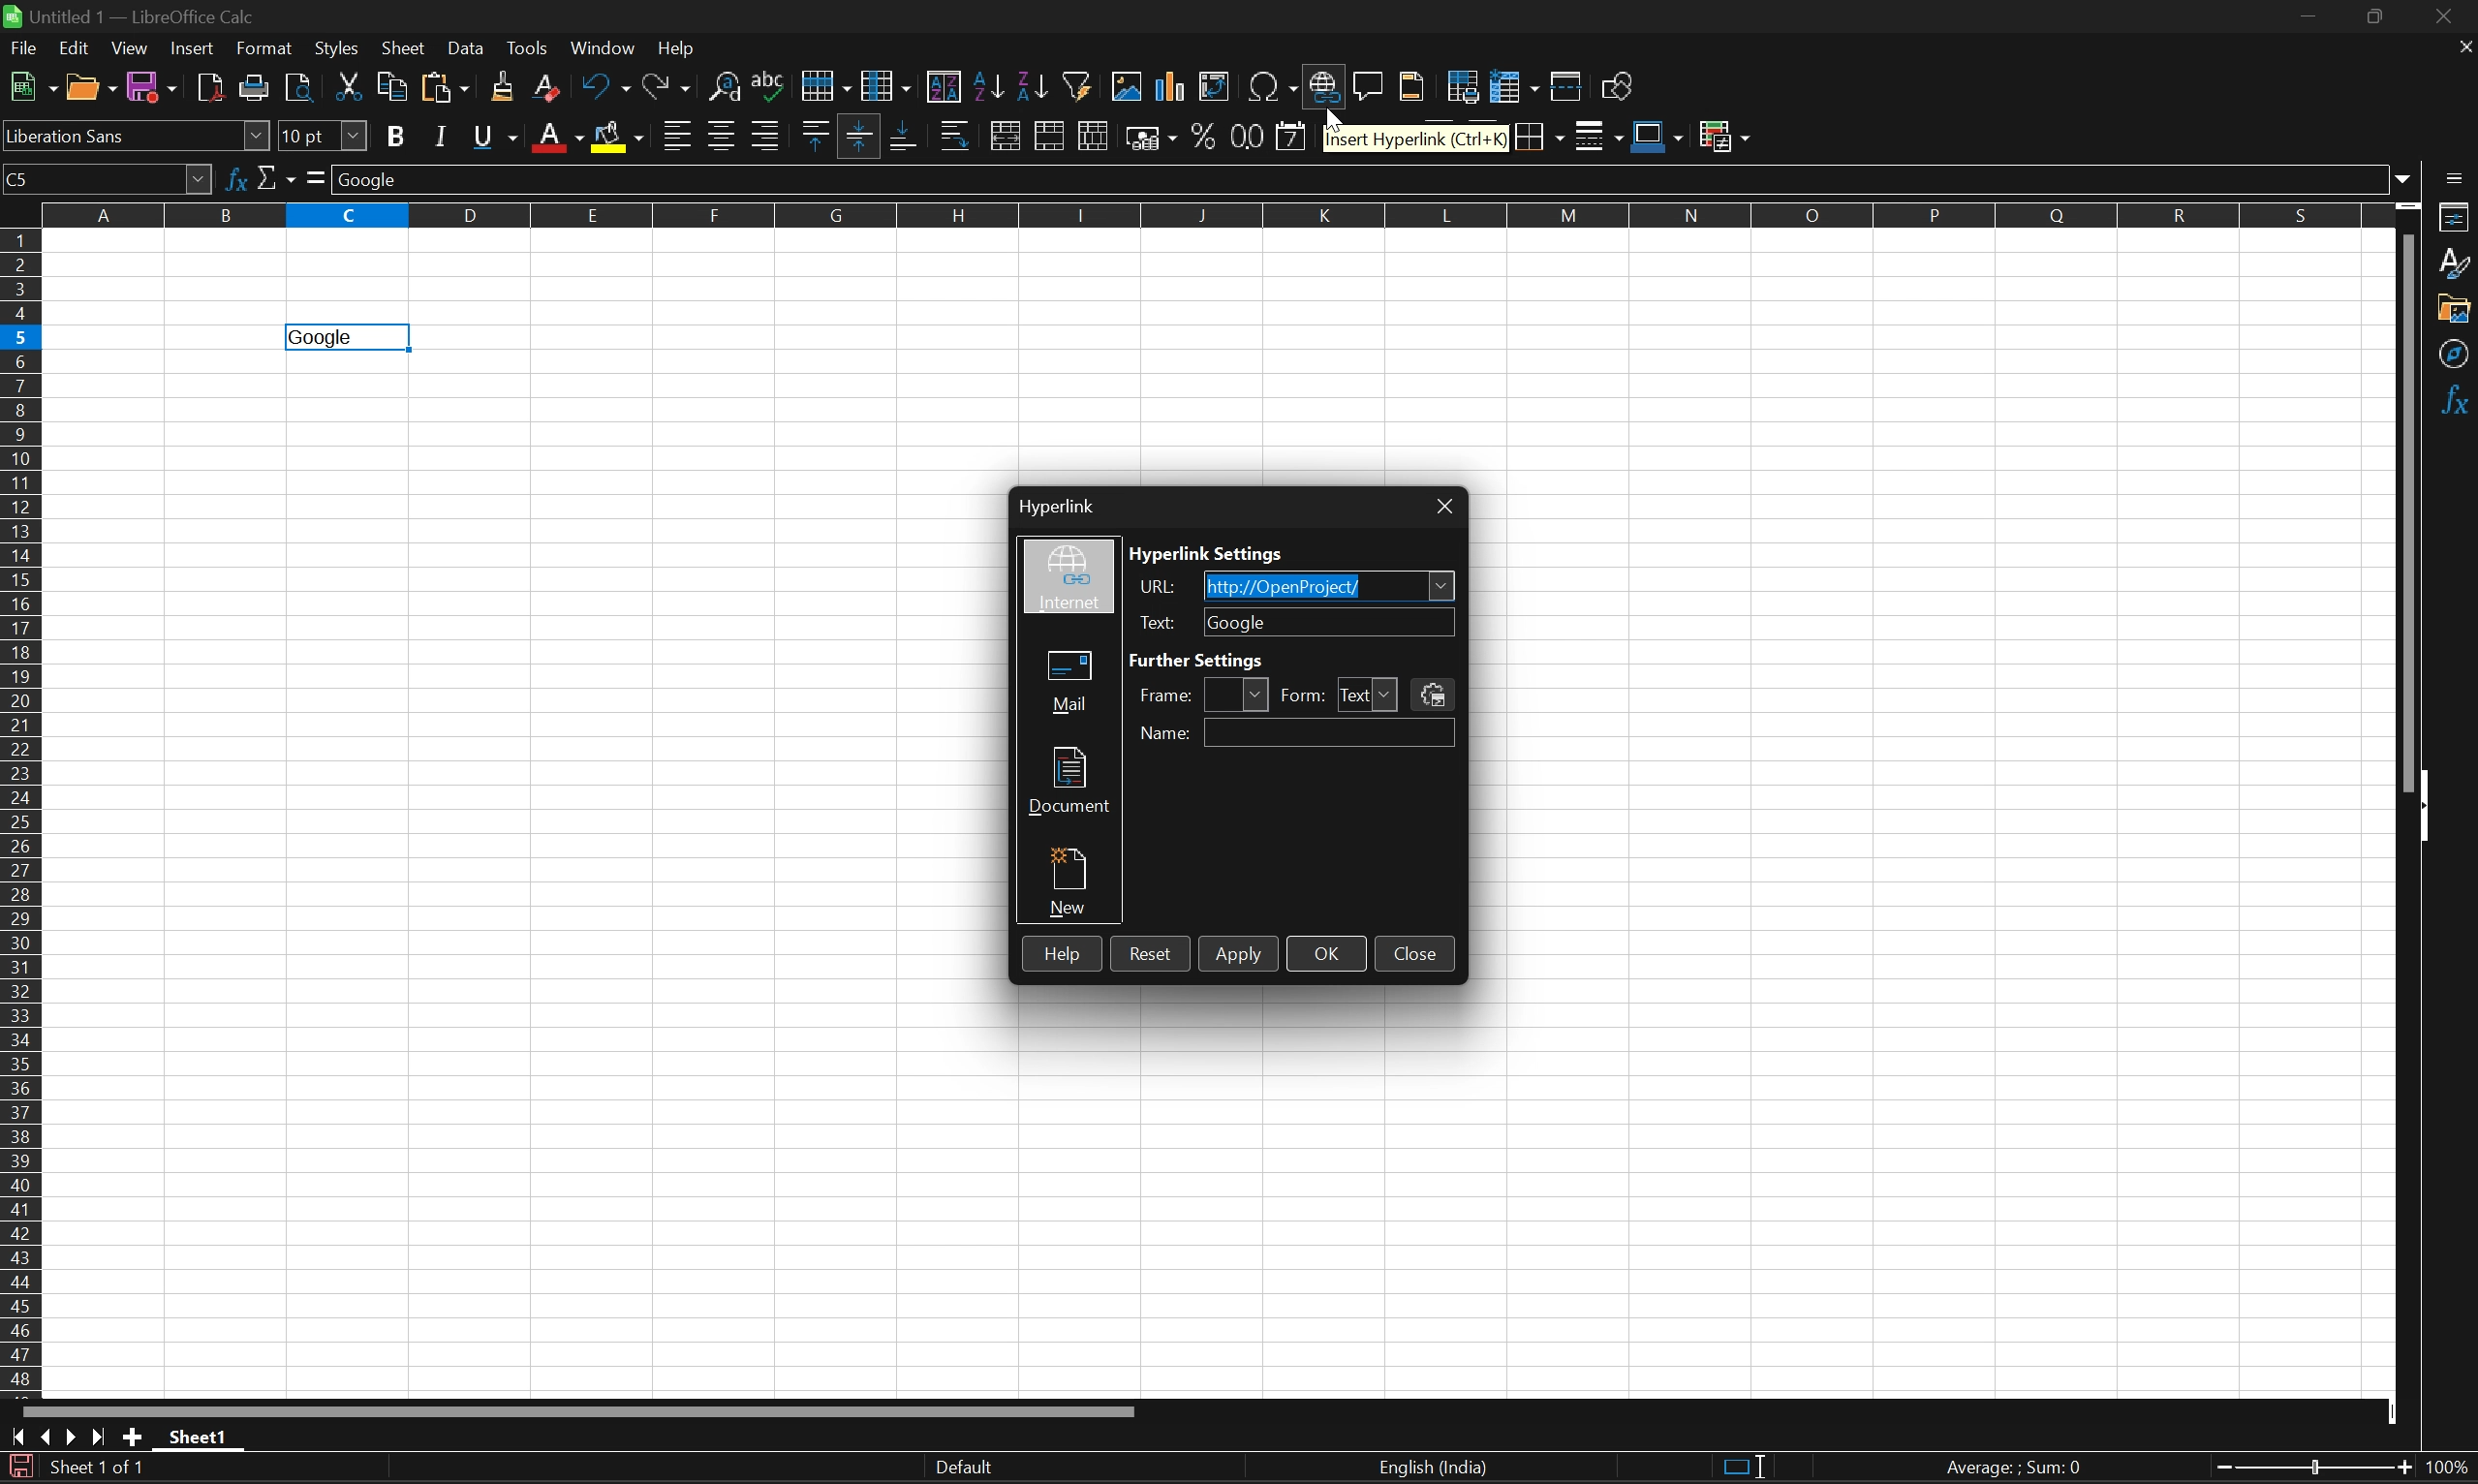  I want to click on Styles, so click(338, 51).